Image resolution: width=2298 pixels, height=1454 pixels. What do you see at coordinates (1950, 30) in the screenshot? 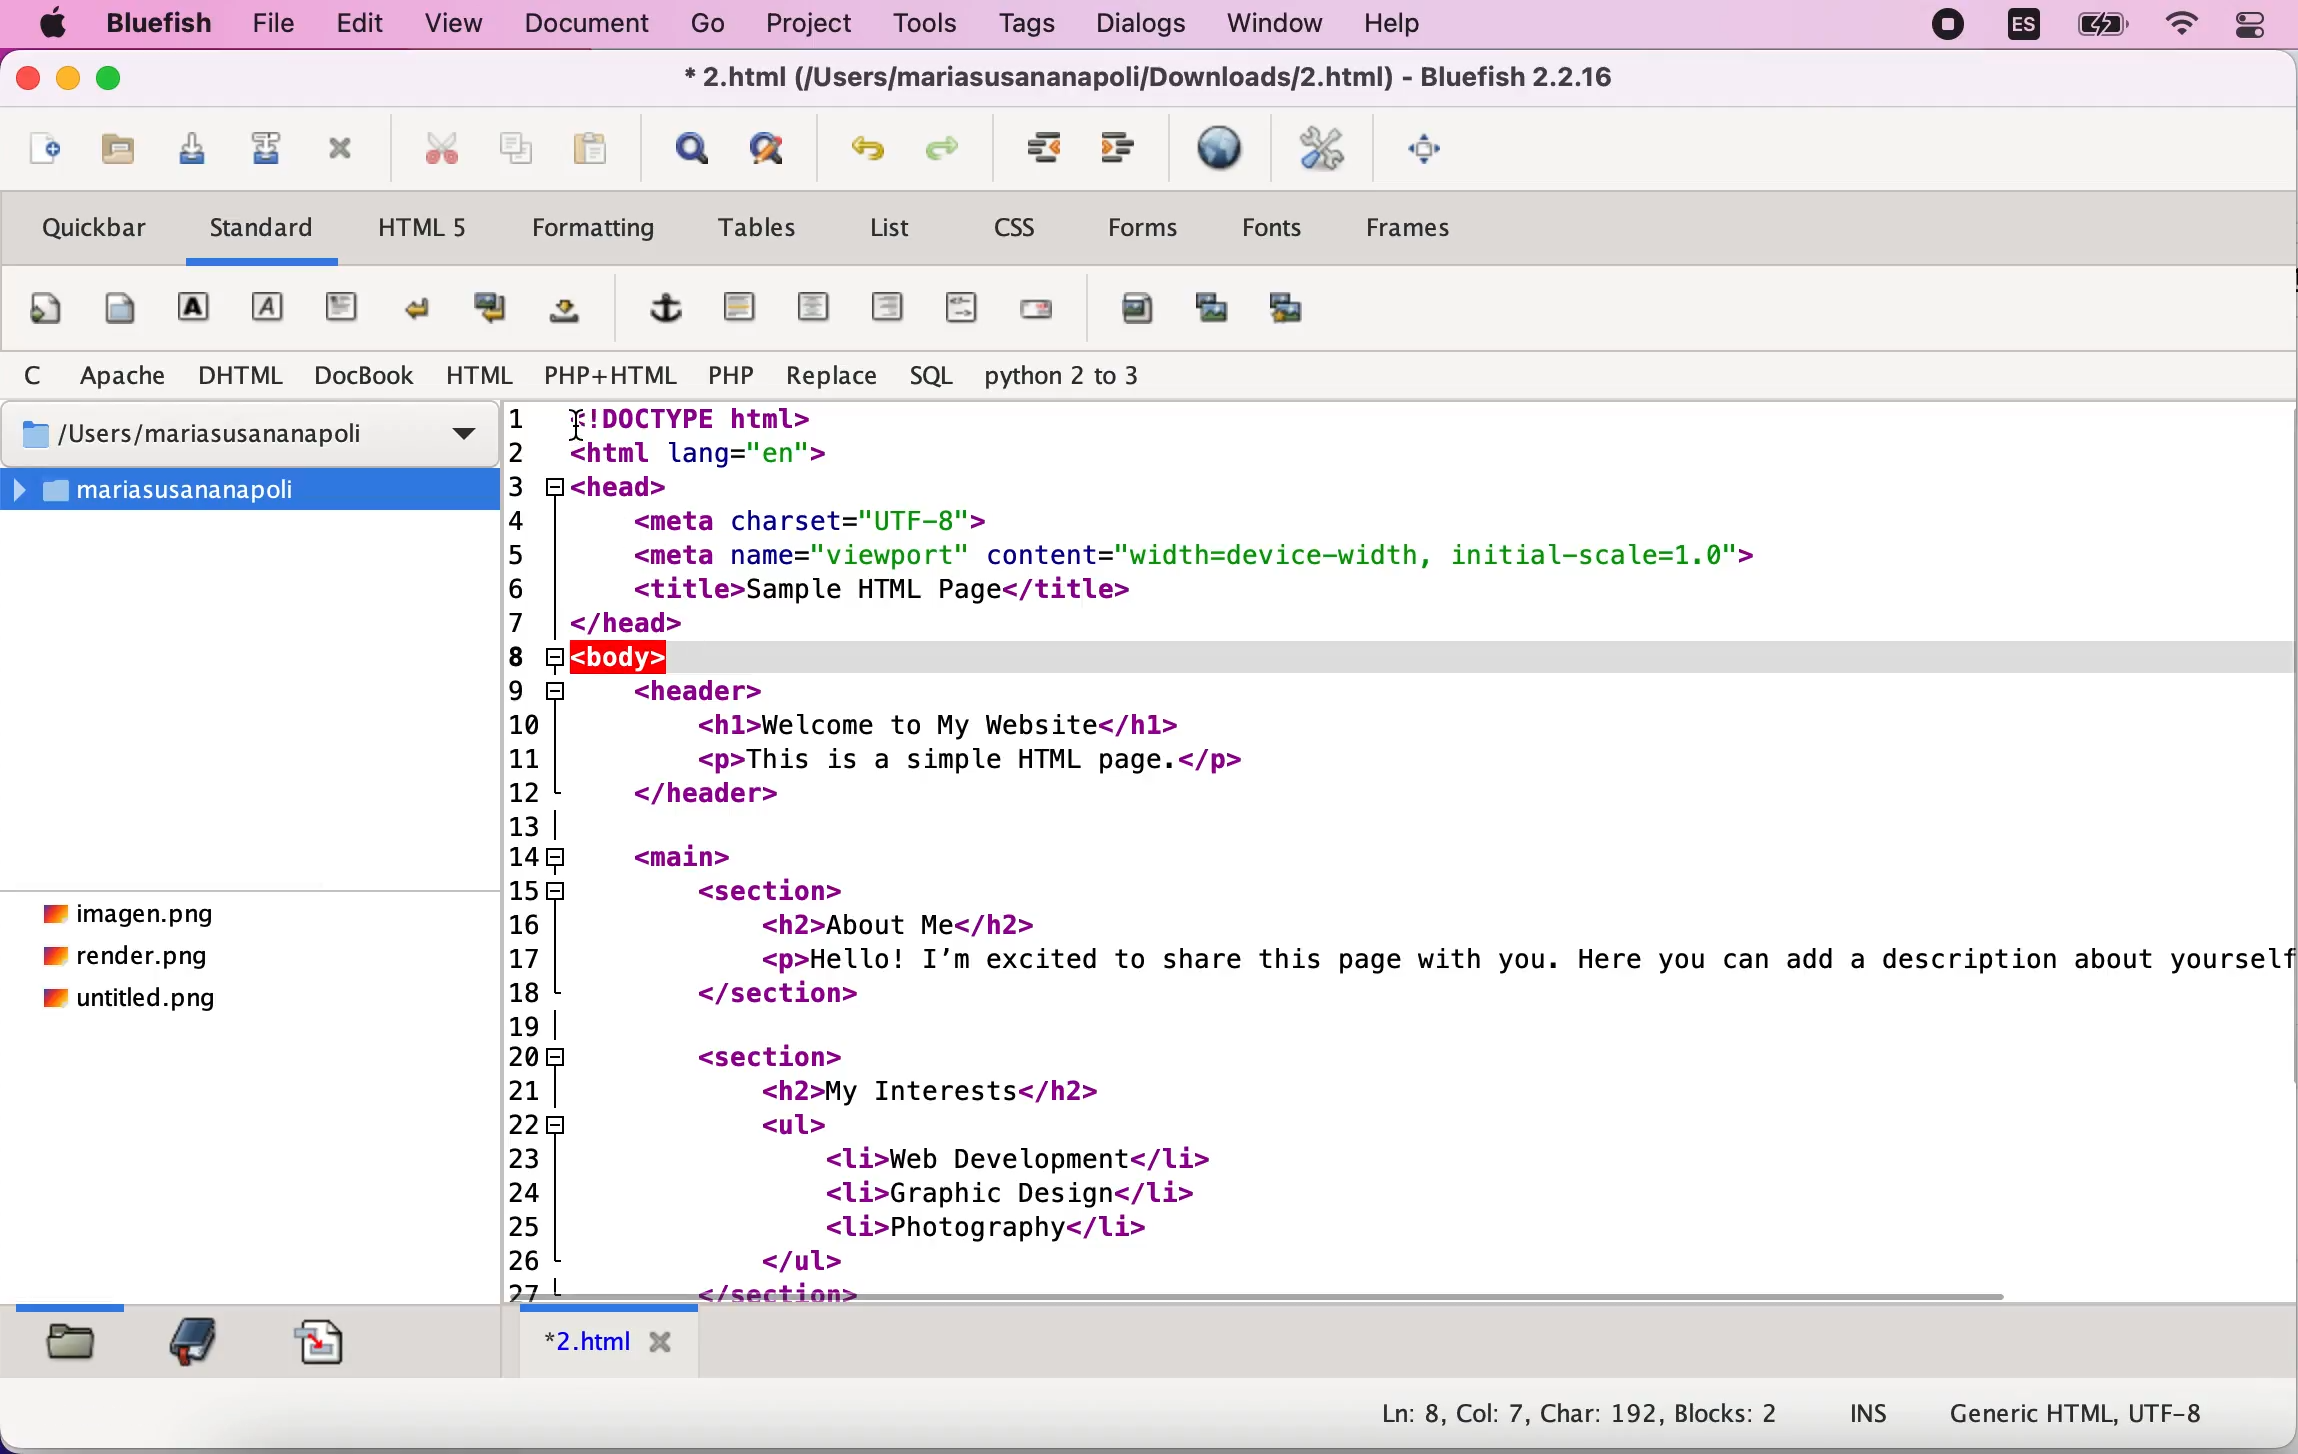
I see `recording` at bounding box center [1950, 30].